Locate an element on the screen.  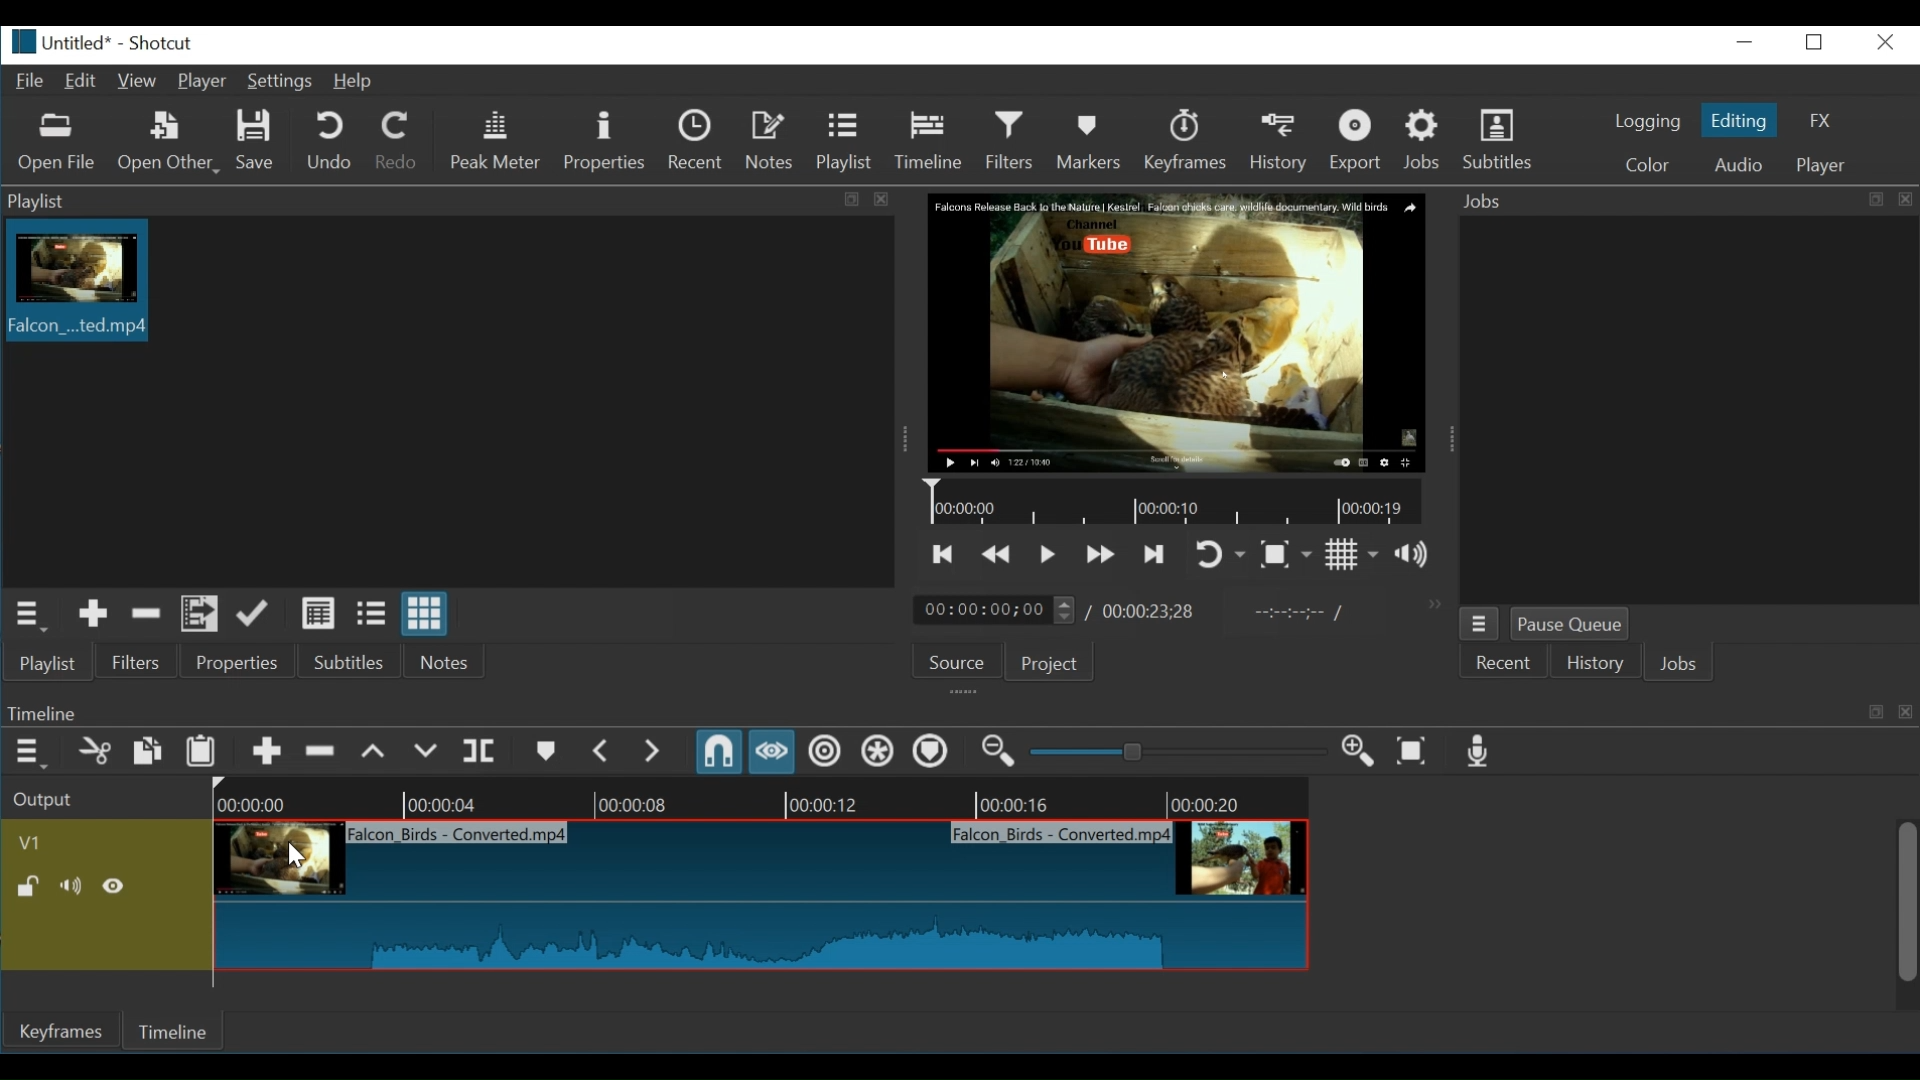
Restore is located at coordinates (1816, 42).